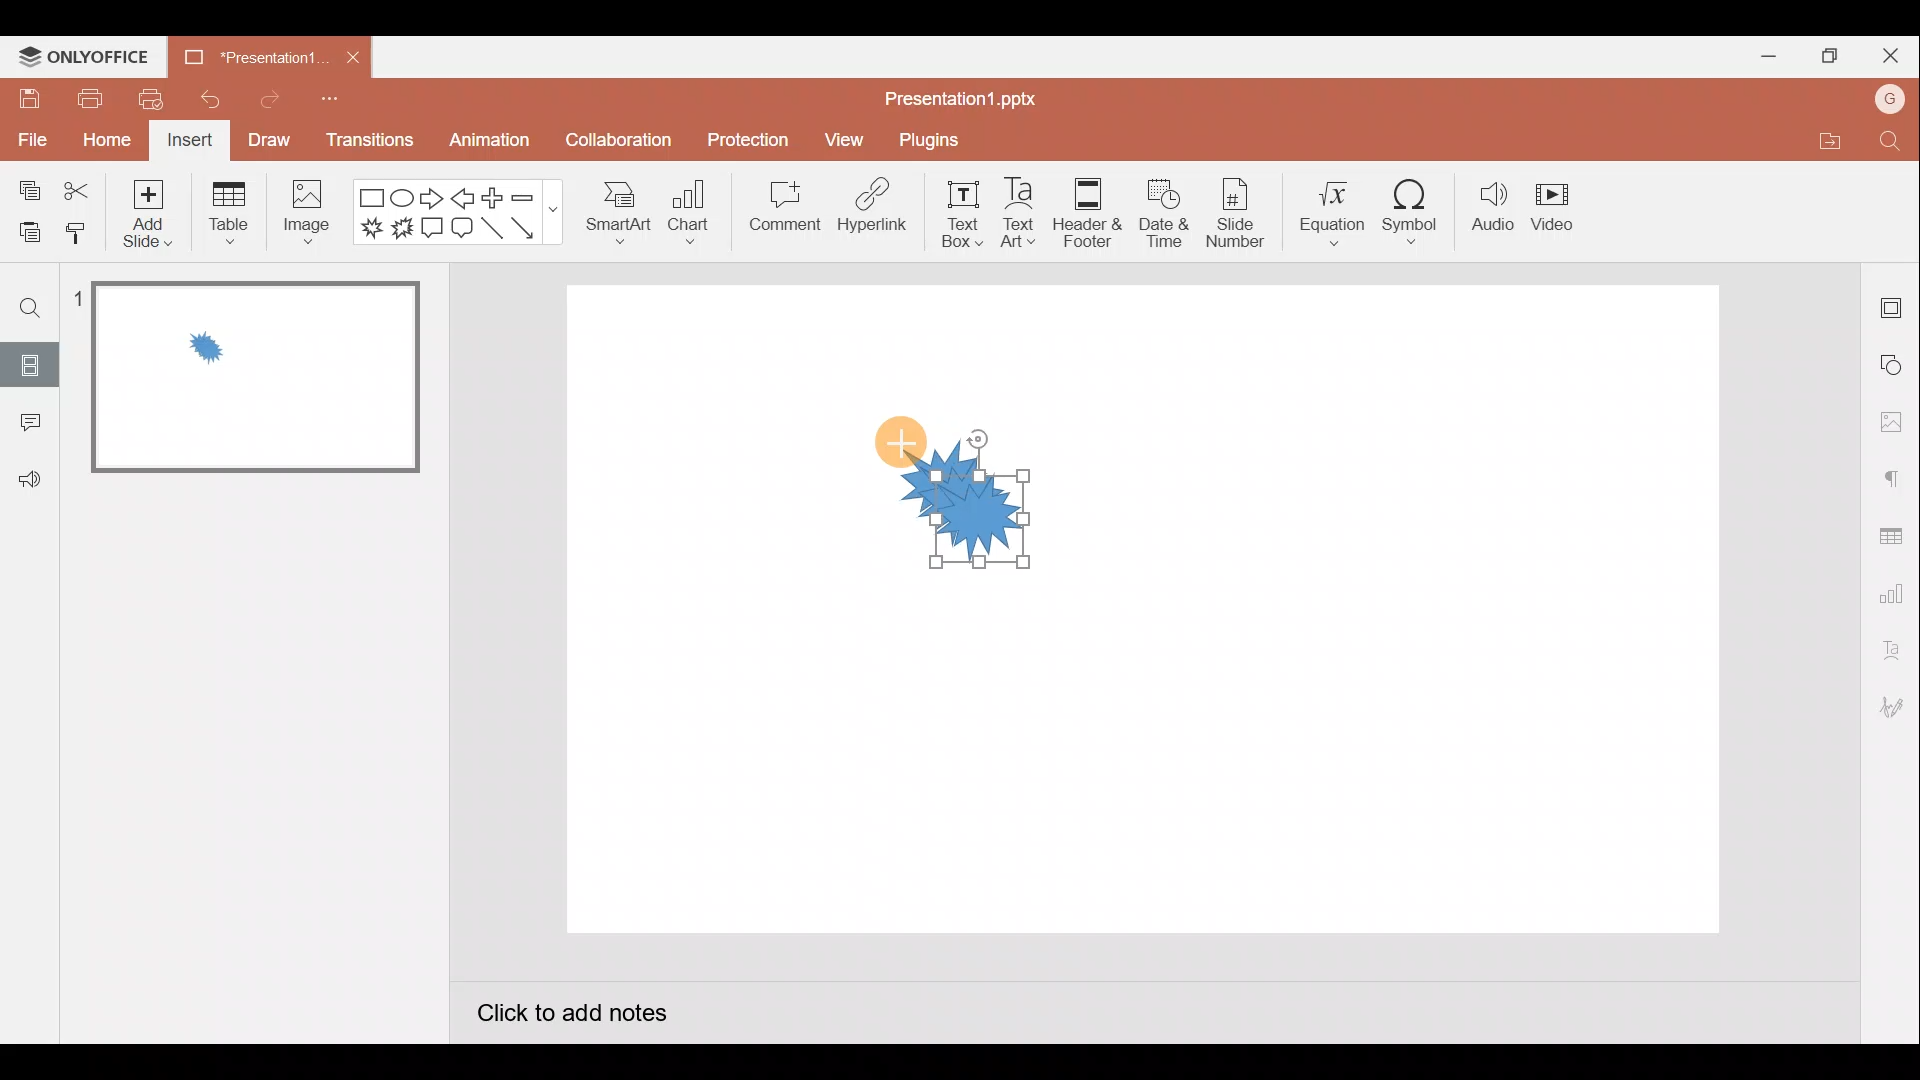 The image size is (1920, 1080). Describe the element at coordinates (970, 502) in the screenshot. I see `shape` at that location.